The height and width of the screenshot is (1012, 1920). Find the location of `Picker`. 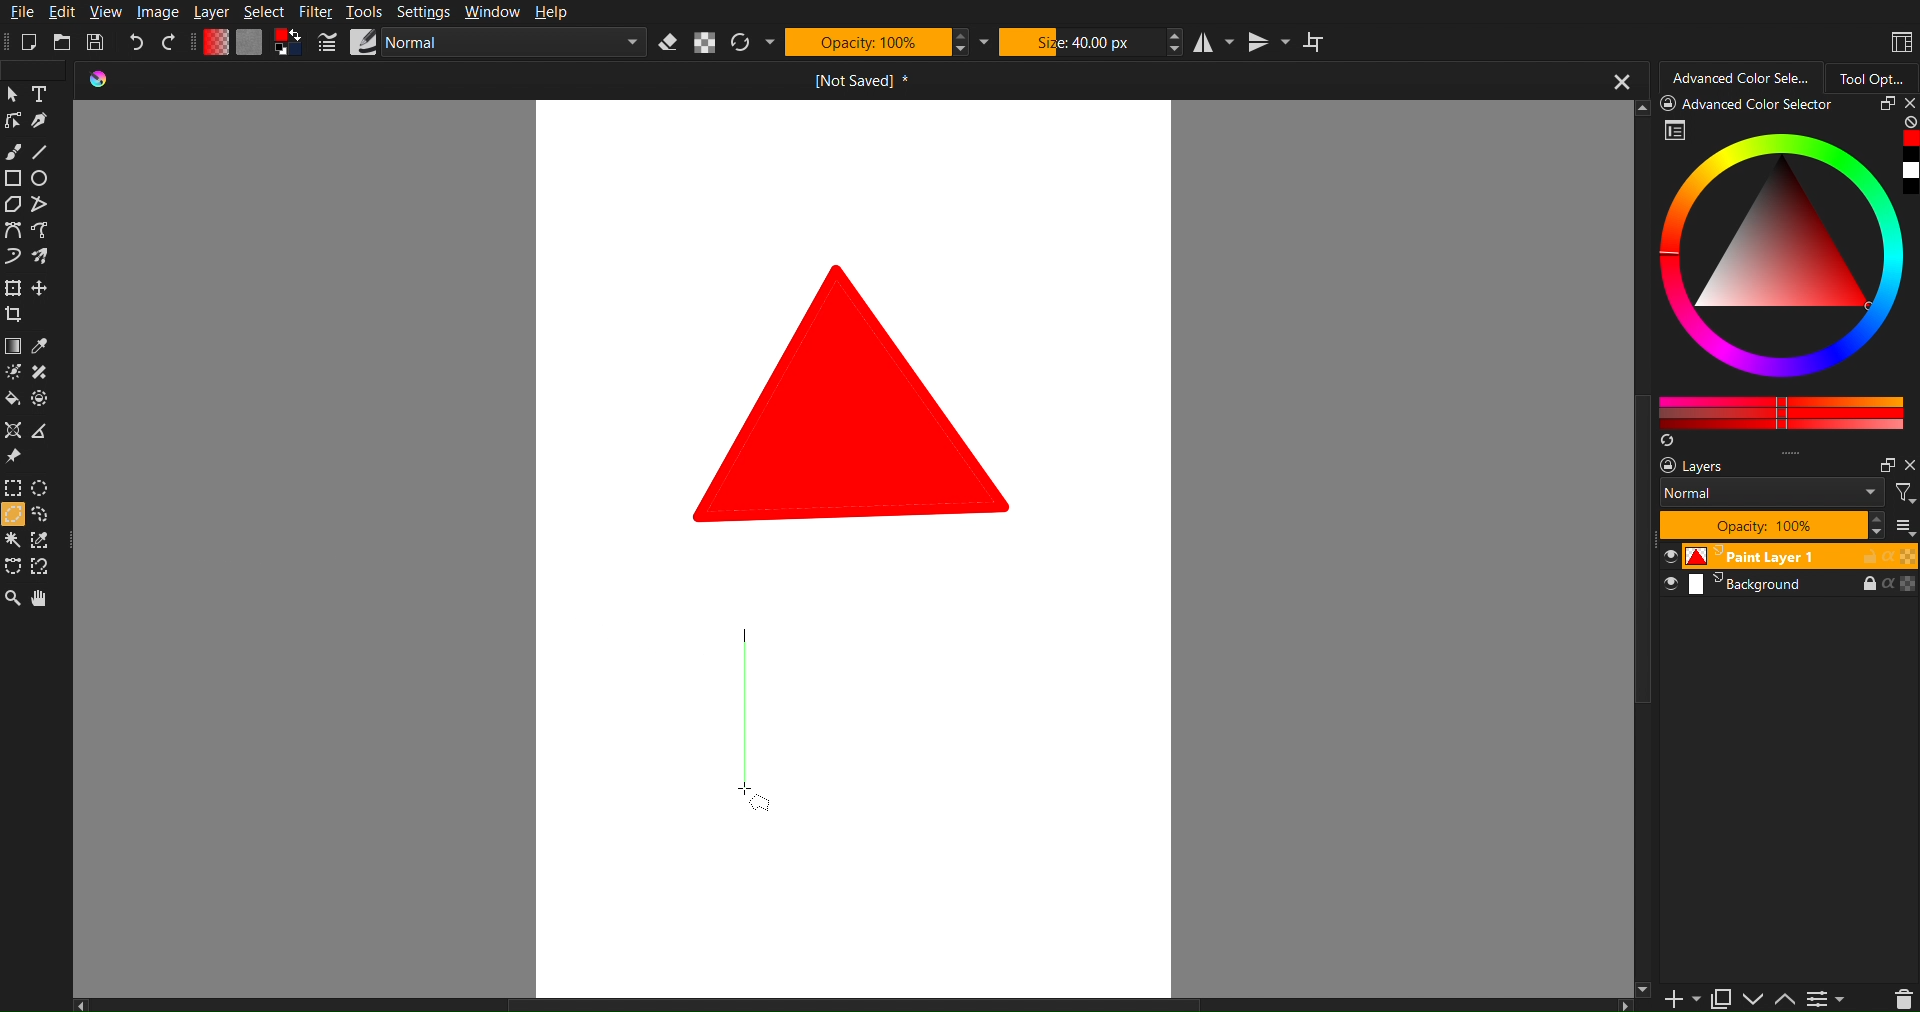

Picker is located at coordinates (12, 232).